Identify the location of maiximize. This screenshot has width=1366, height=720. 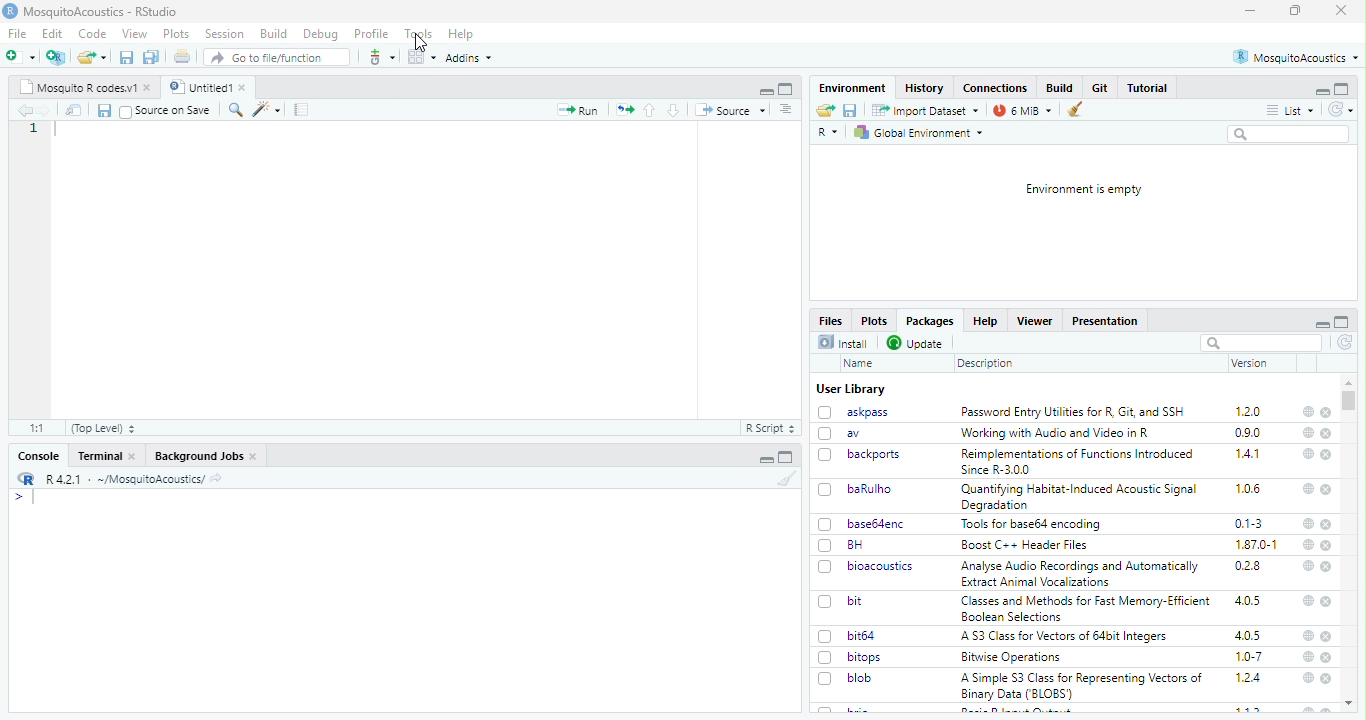
(787, 89).